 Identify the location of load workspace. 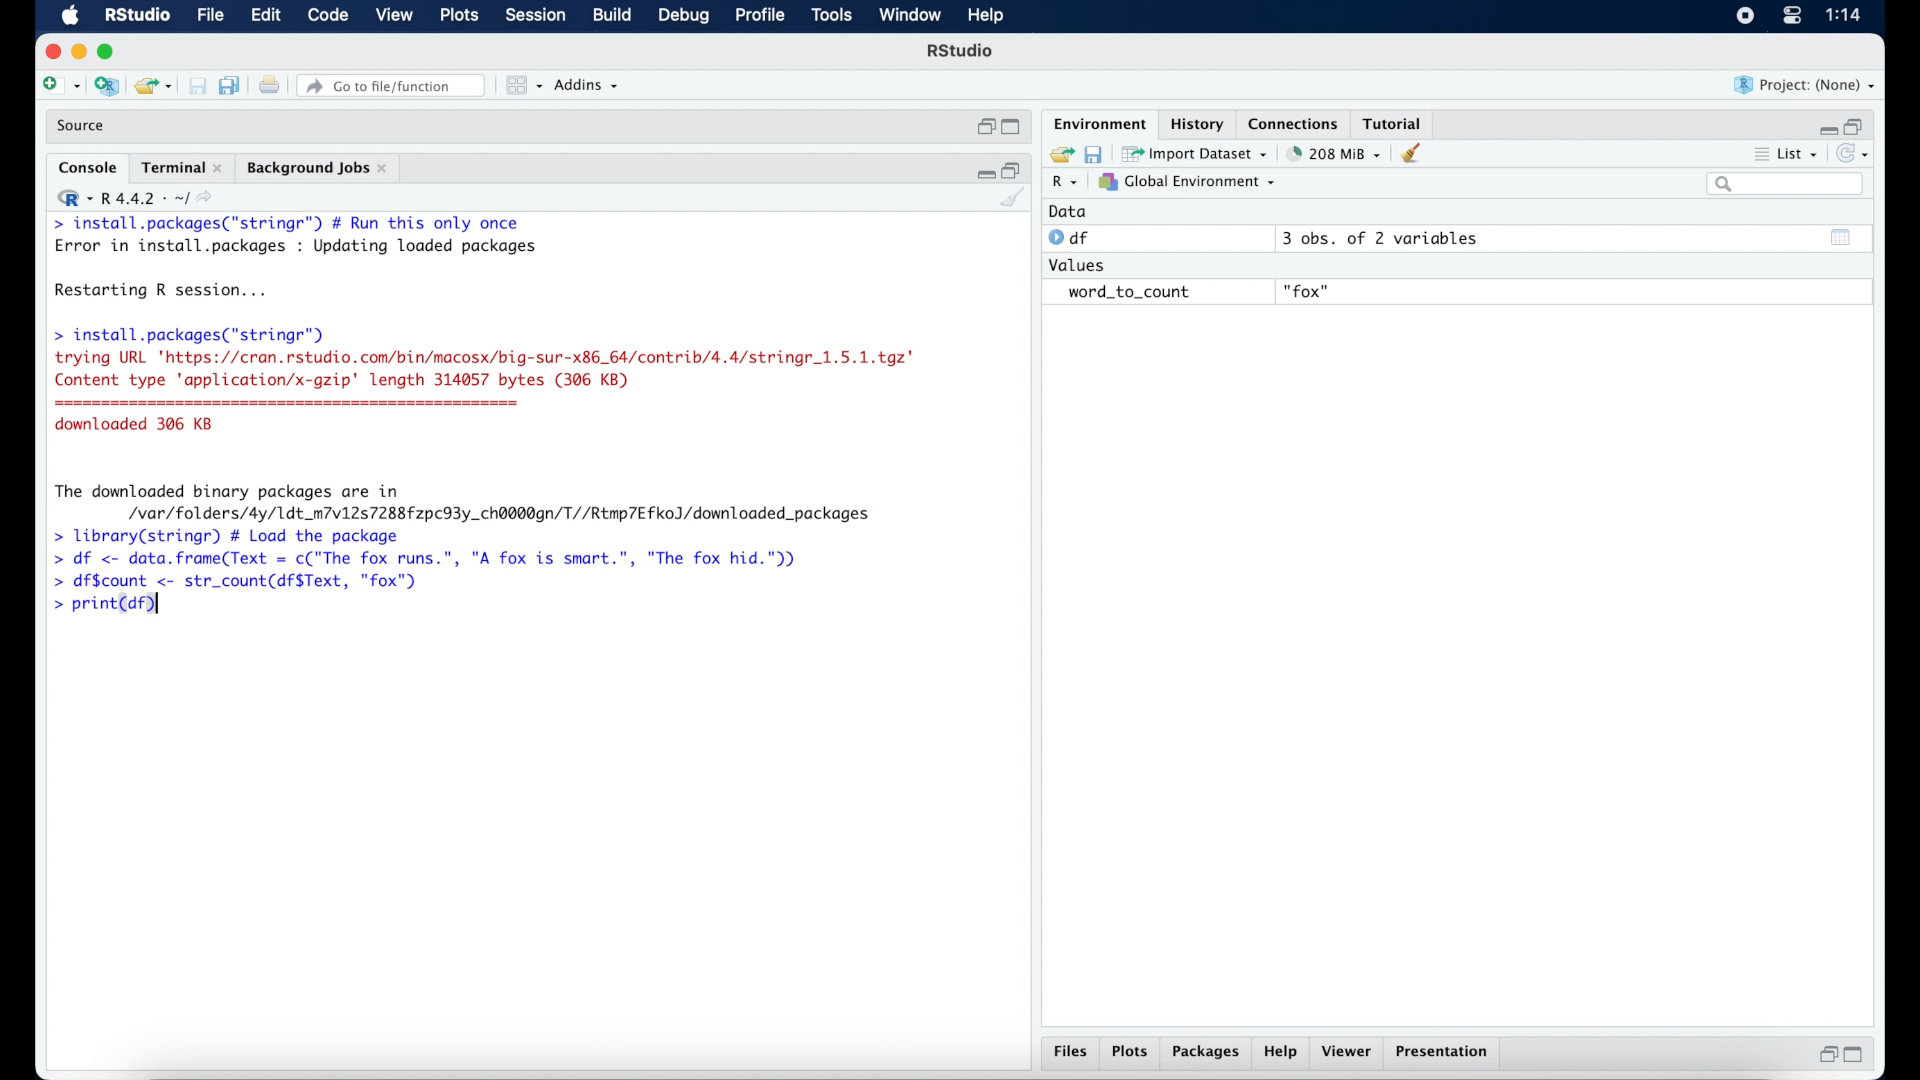
(1058, 155).